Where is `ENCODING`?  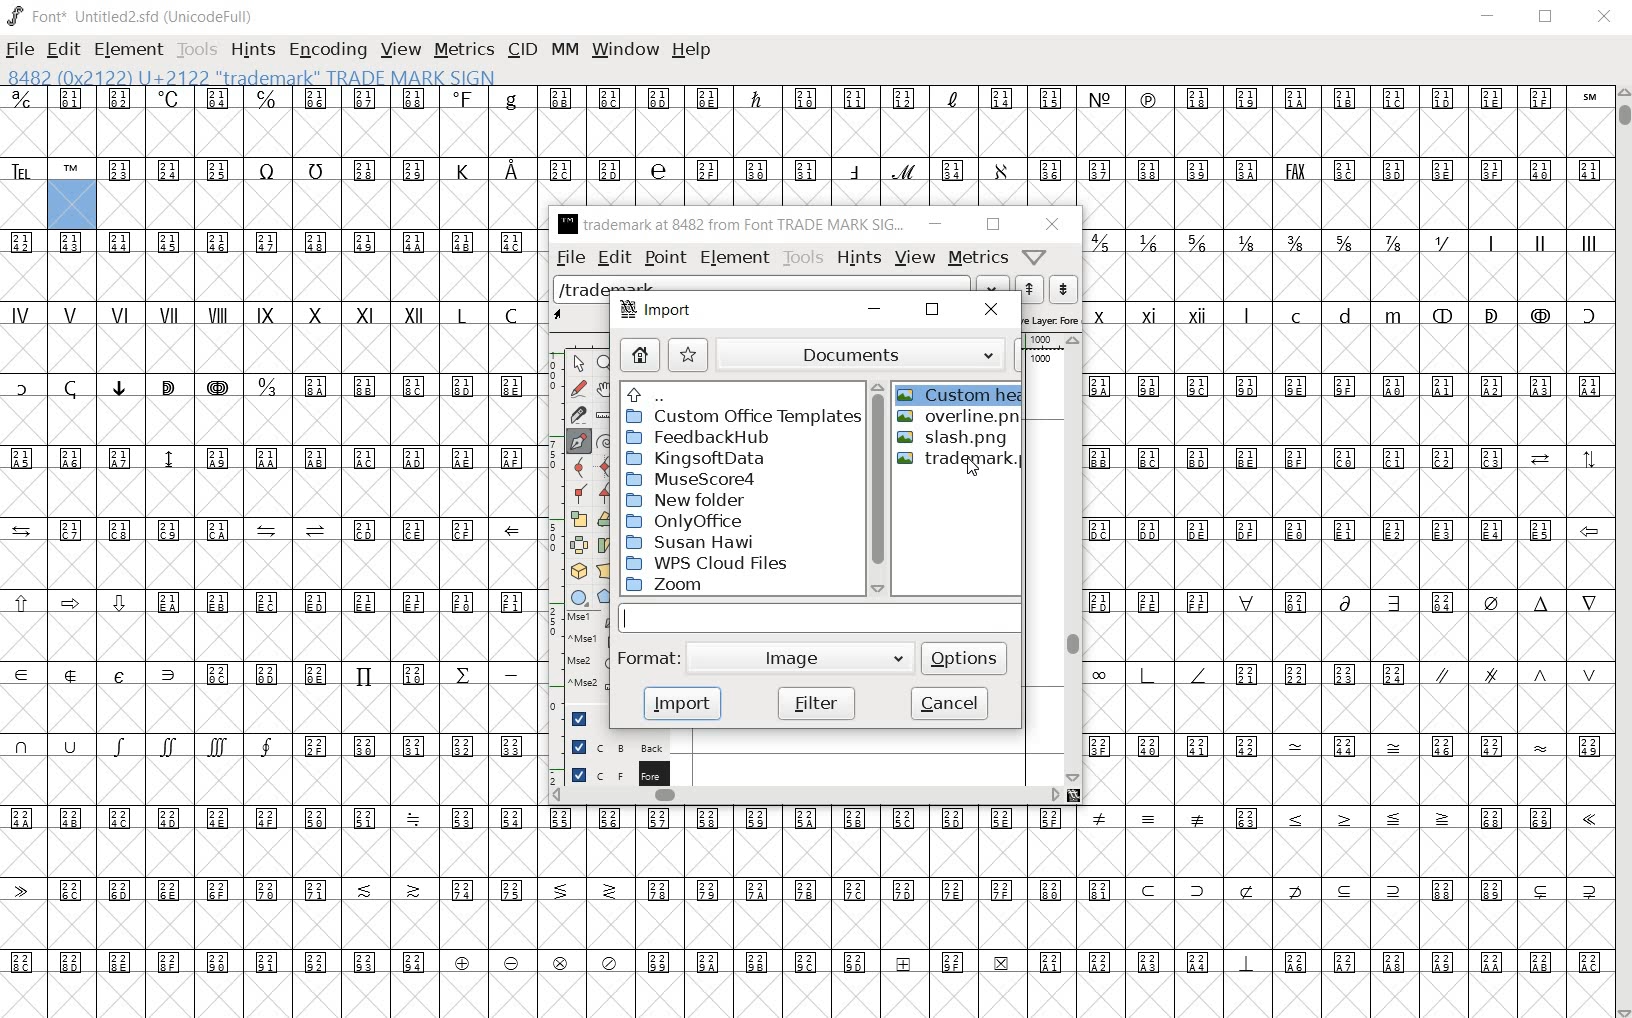
ENCODING is located at coordinates (328, 50).